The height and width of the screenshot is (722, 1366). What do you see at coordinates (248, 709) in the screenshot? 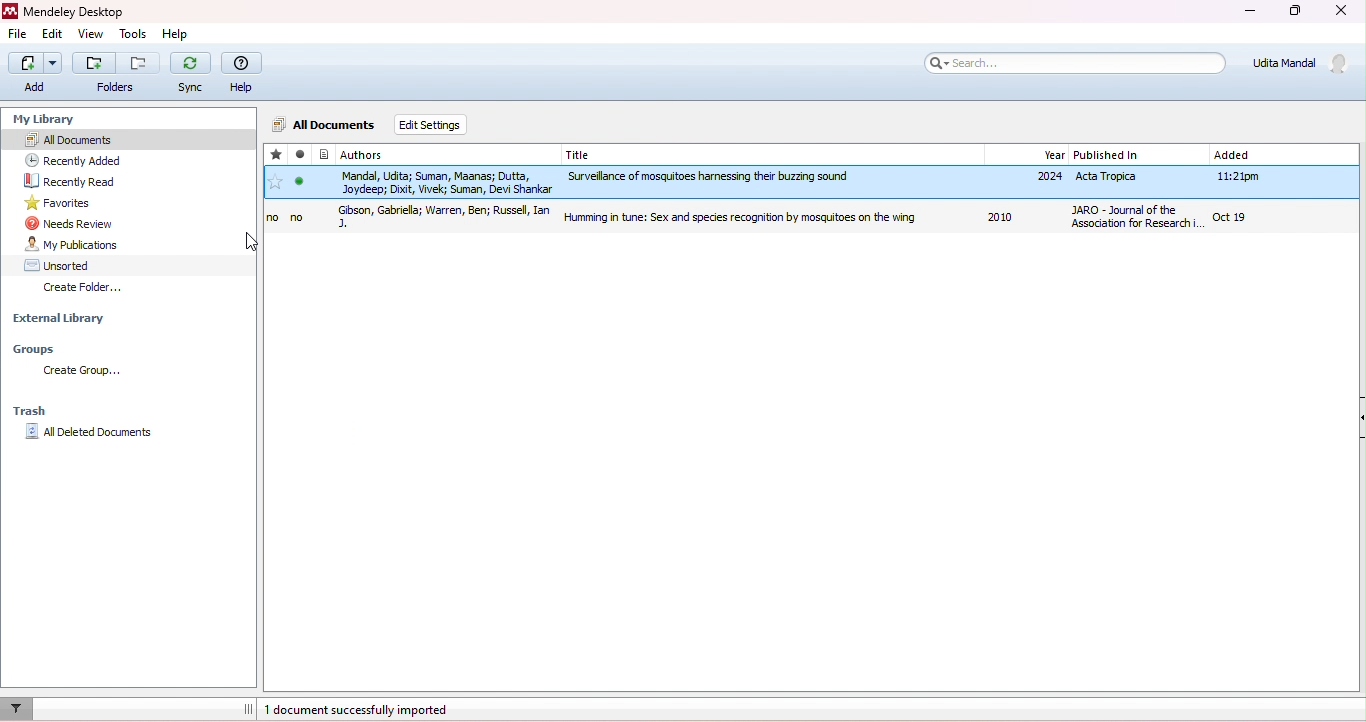
I see `dragging line` at bounding box center [248, 709].